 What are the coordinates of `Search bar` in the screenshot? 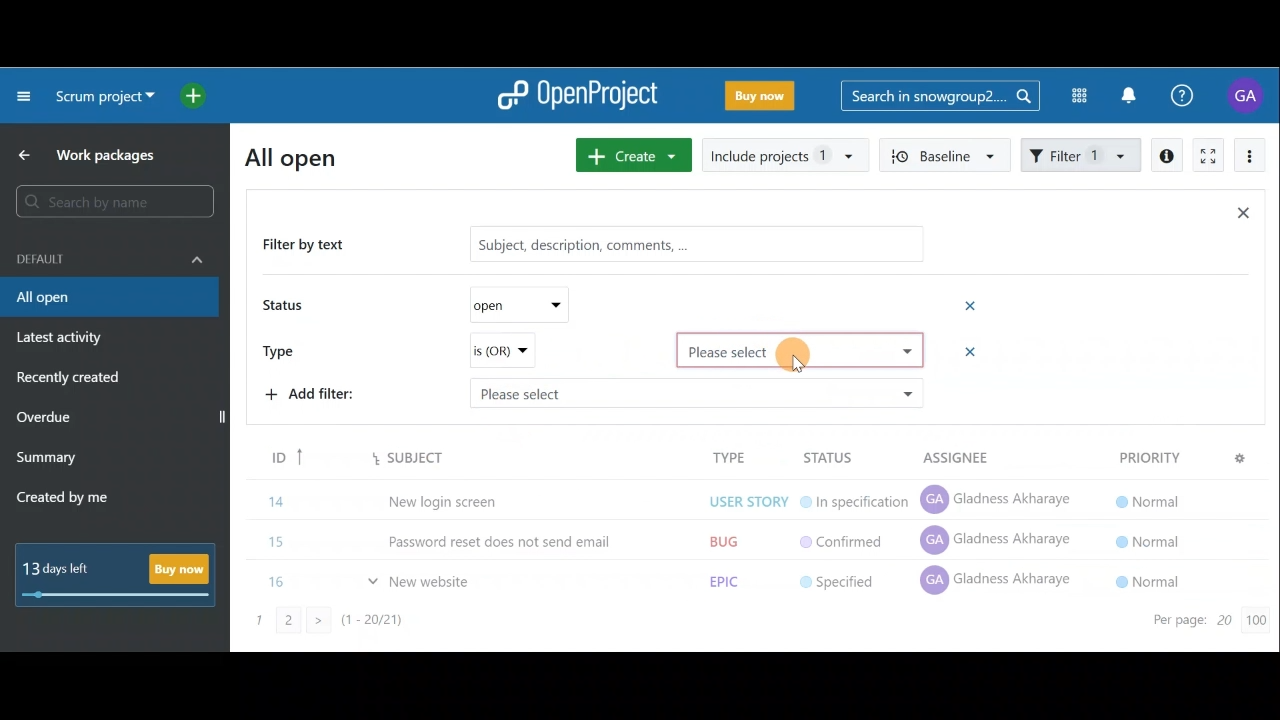 It's located at (940, 94).